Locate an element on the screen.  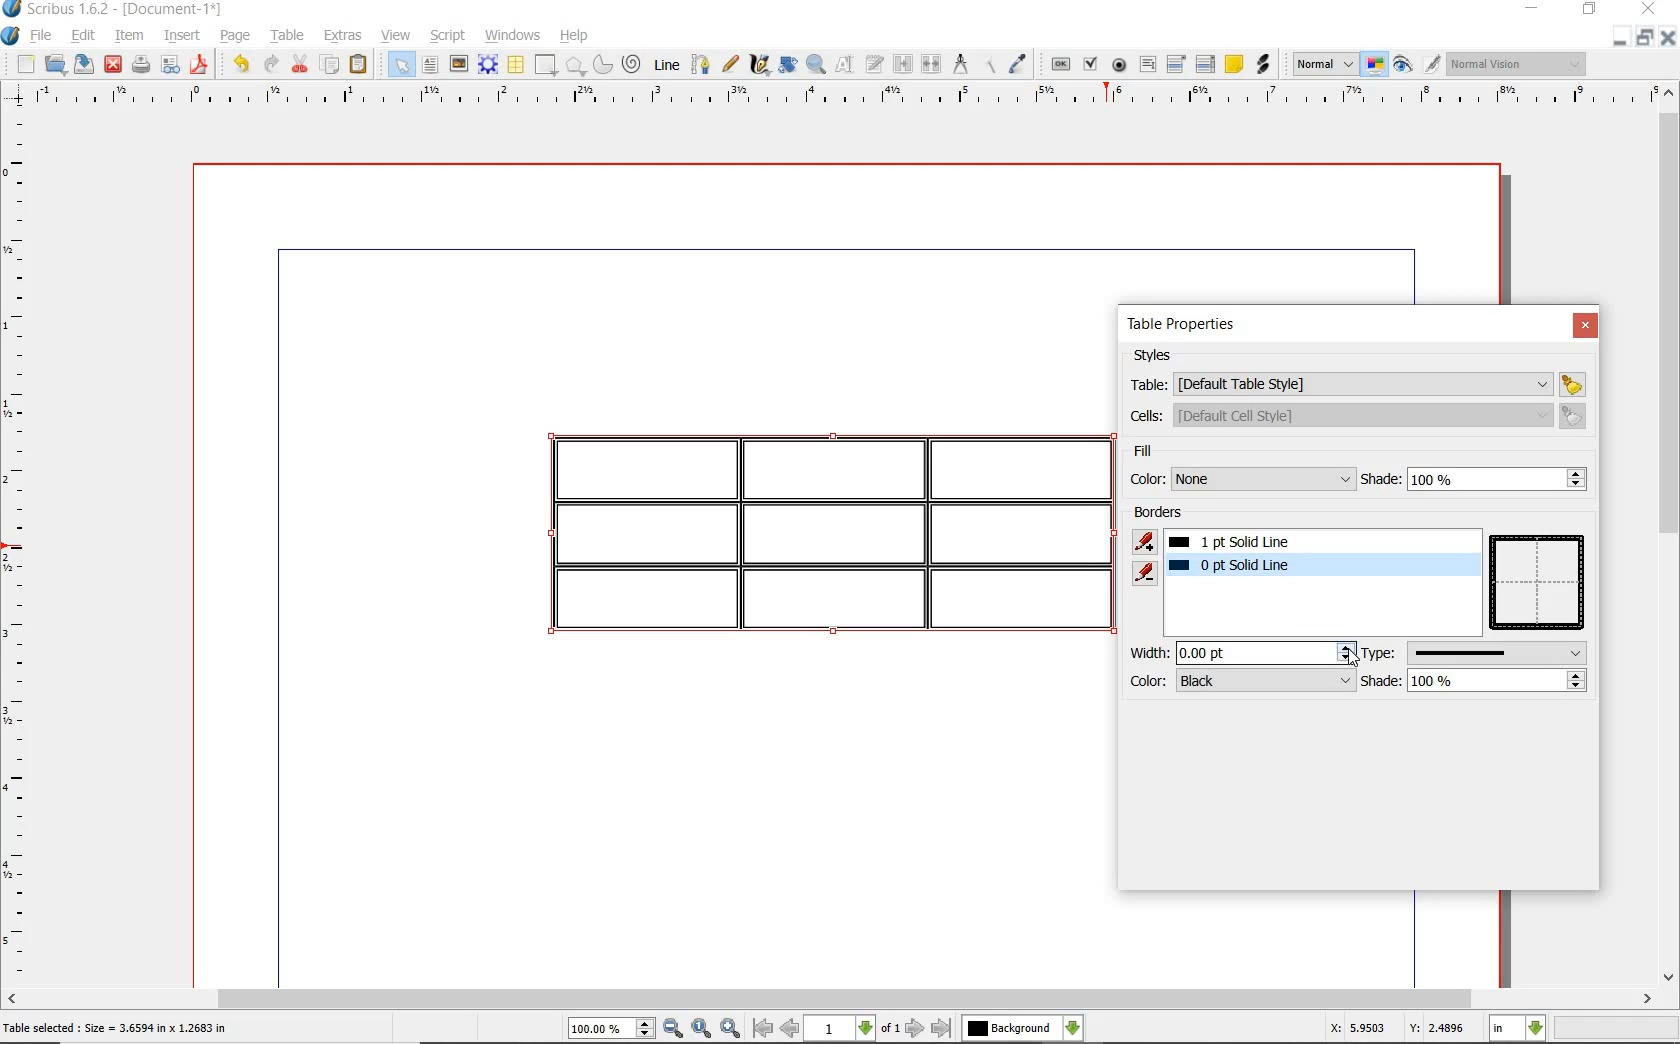
table preview is located at coordinates (1540, 584).